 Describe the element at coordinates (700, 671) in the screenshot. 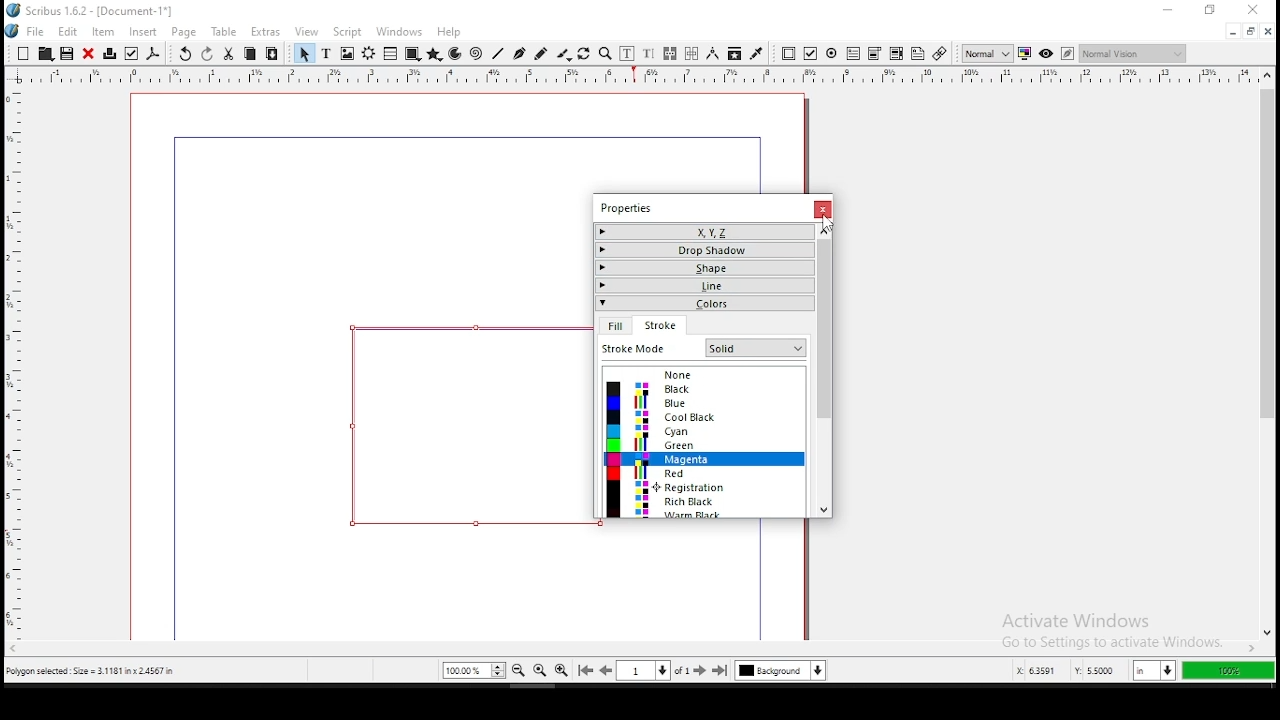

I see `go to next page` at that location.